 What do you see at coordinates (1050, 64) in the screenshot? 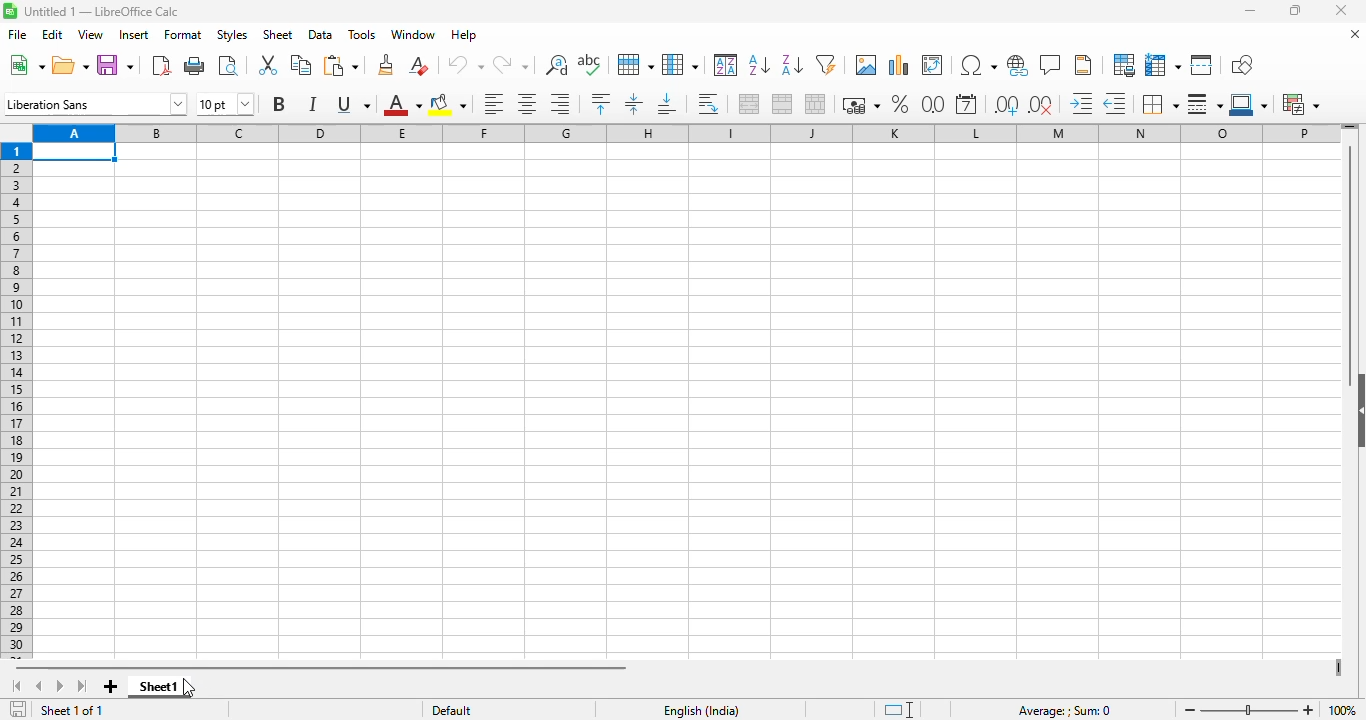
I see `insert comment` at bounding box center [1050, 64].